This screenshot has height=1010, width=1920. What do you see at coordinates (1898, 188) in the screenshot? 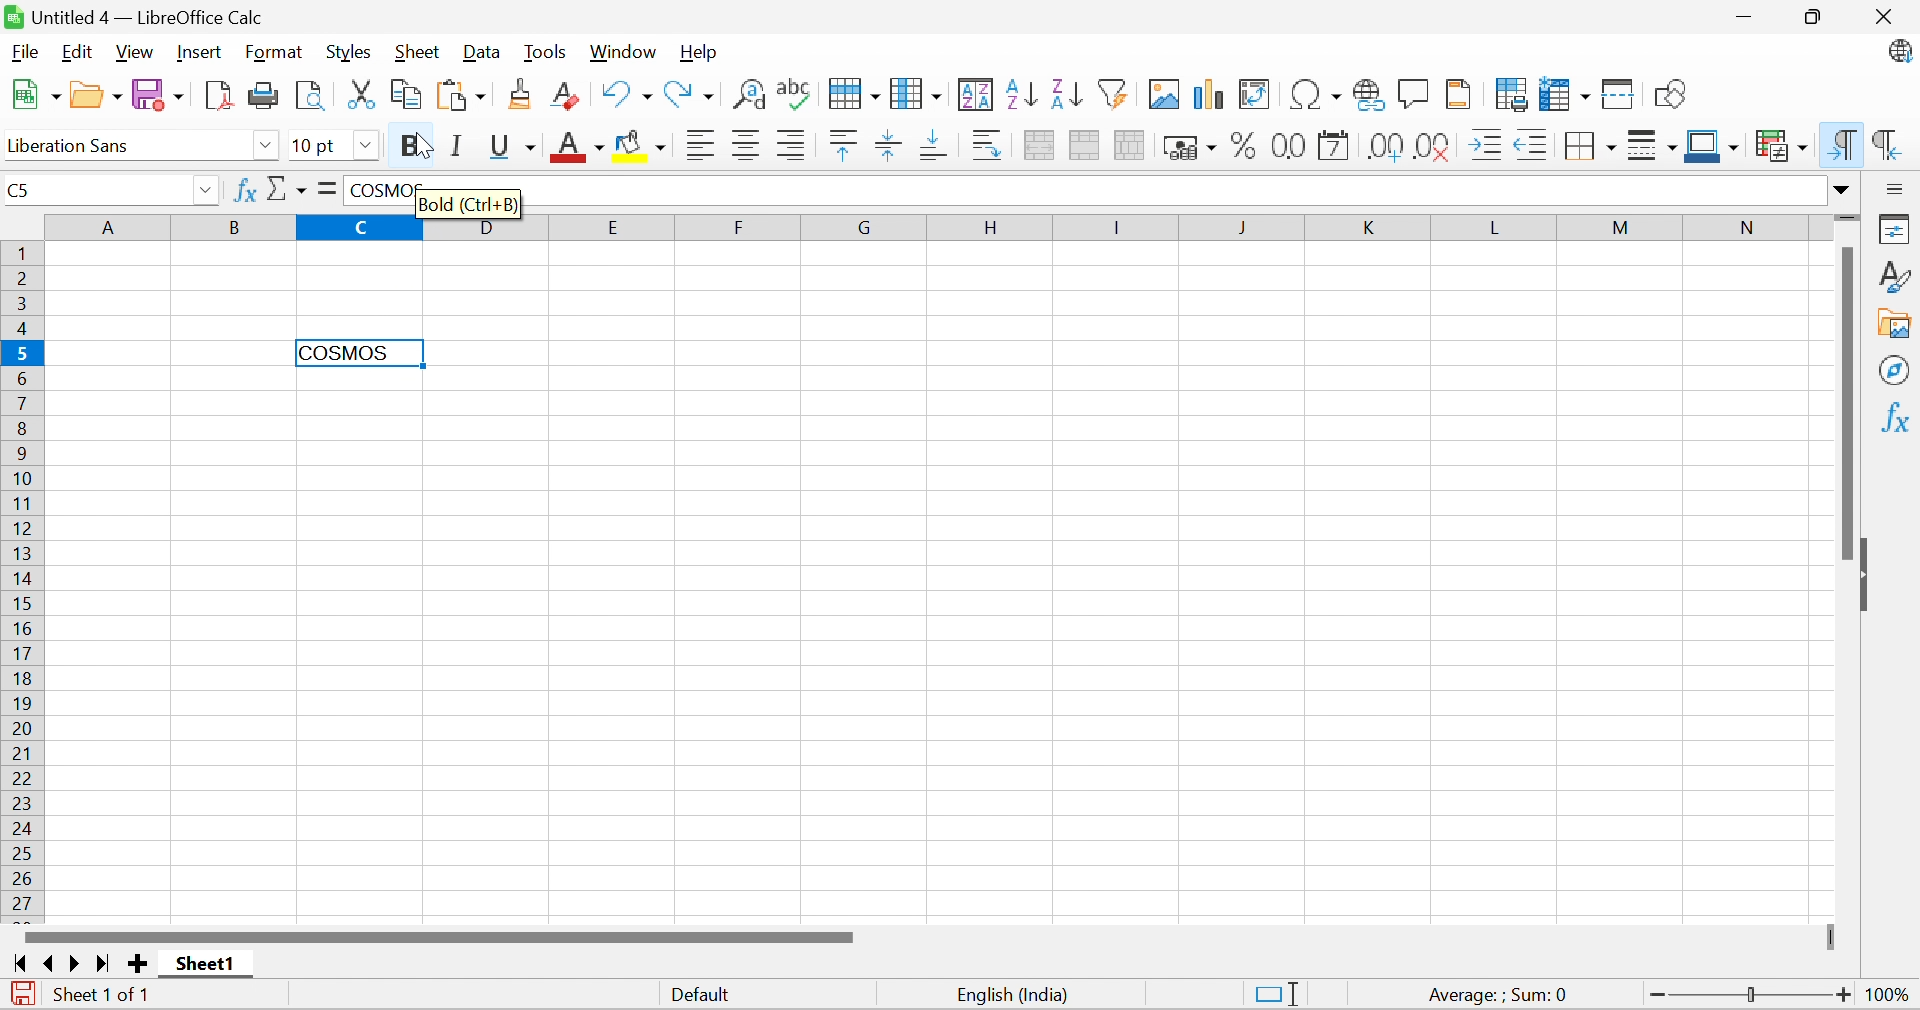
I see `Sidebar Settings` at bounding box center [1898, 188].